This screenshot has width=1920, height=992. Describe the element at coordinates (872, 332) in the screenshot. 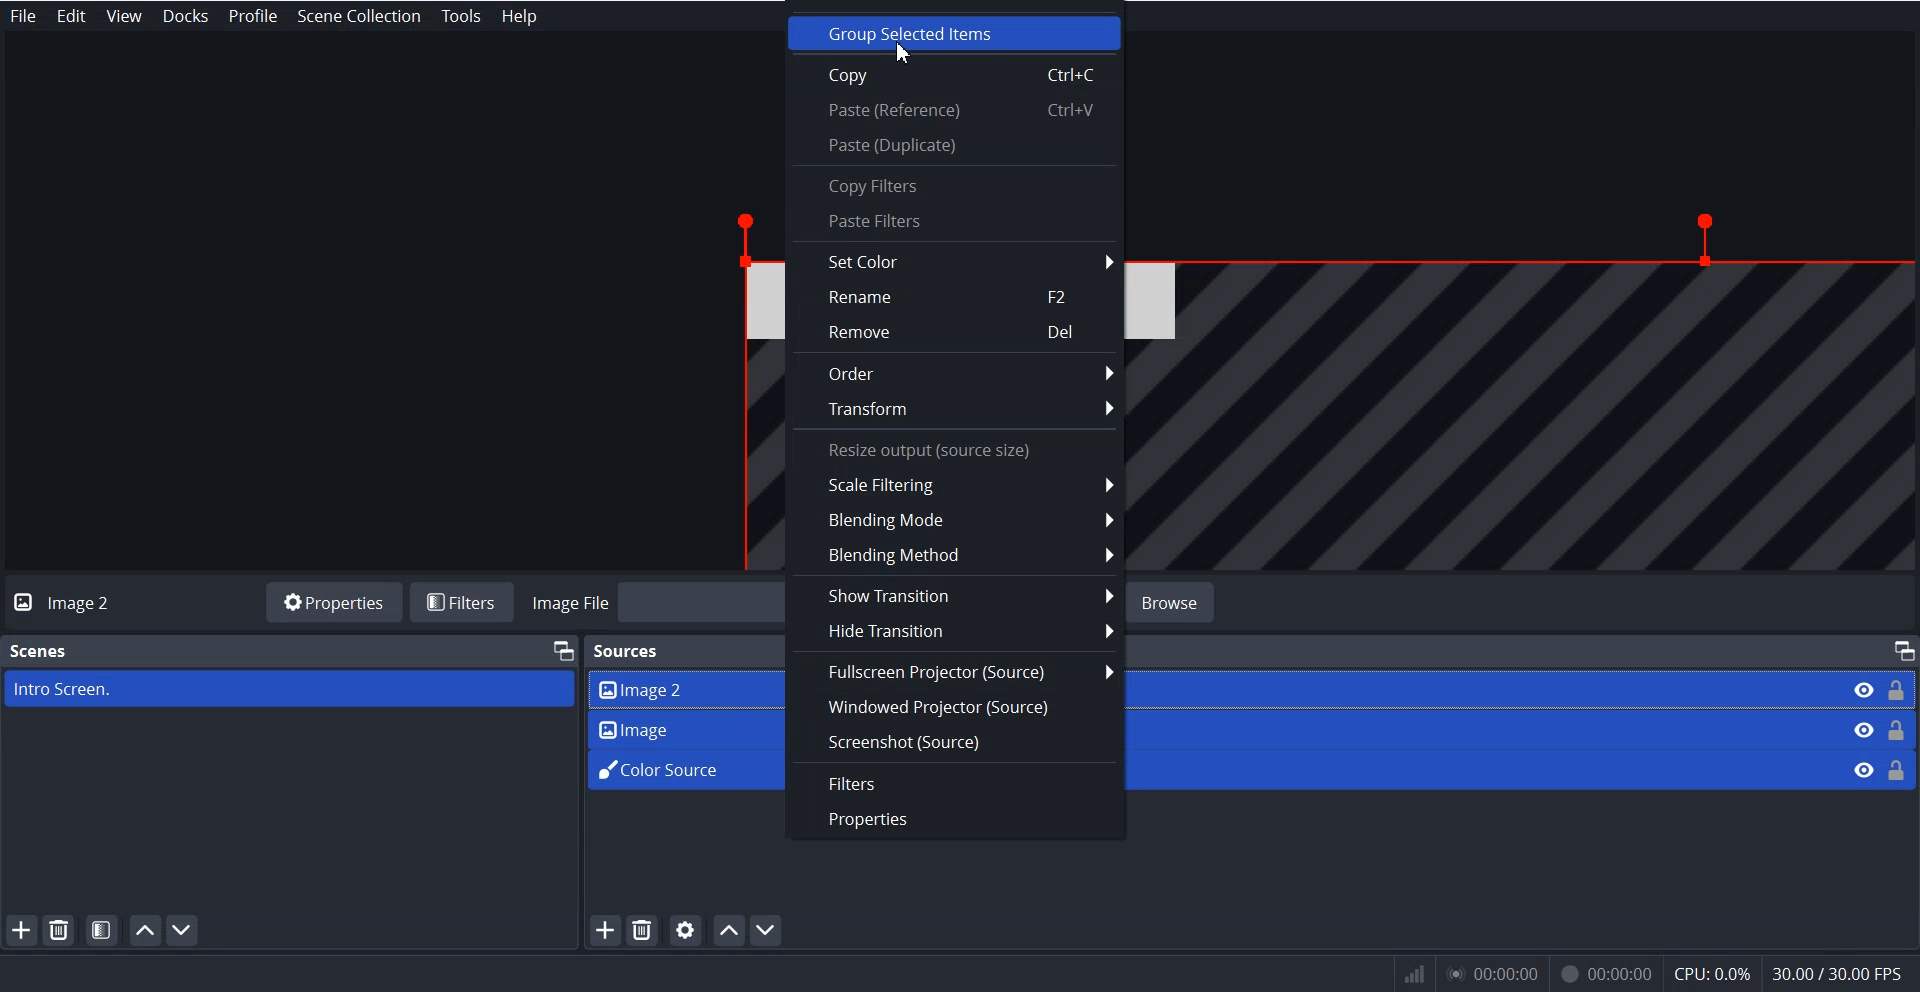

I see `Remove` at that location.